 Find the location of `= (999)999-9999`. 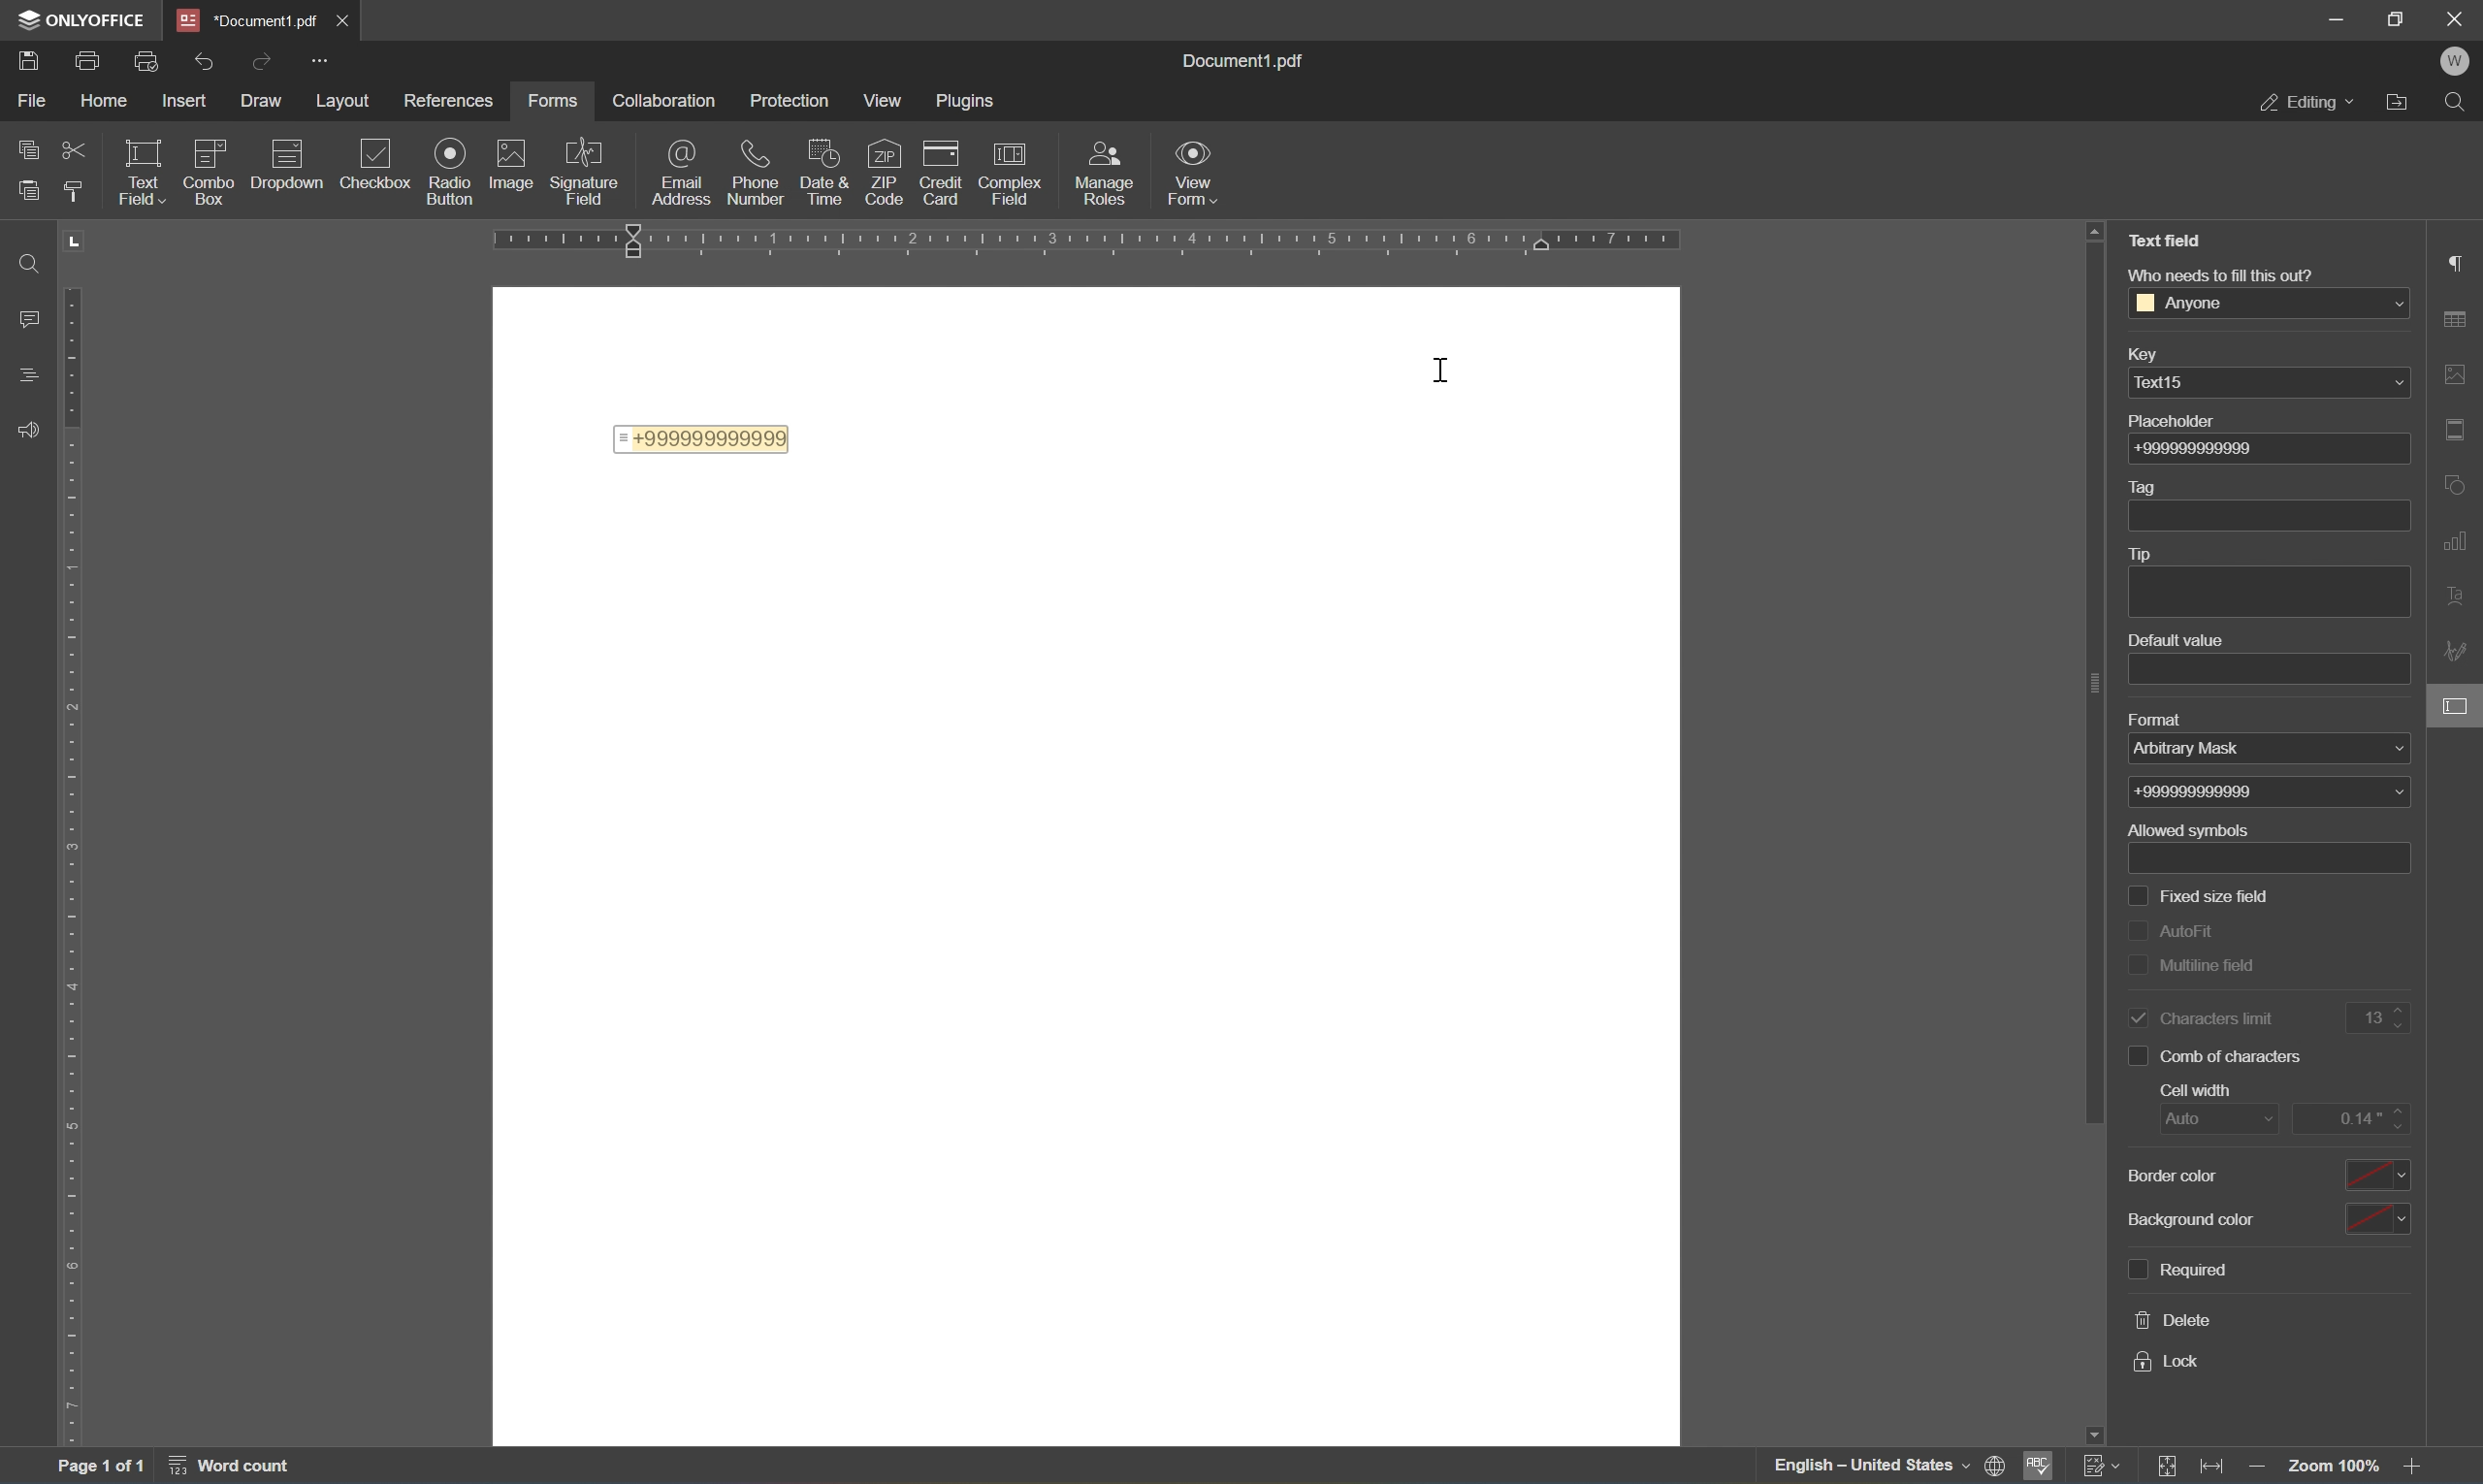

= (999)999-9999 is located at coordinates (695, 438).